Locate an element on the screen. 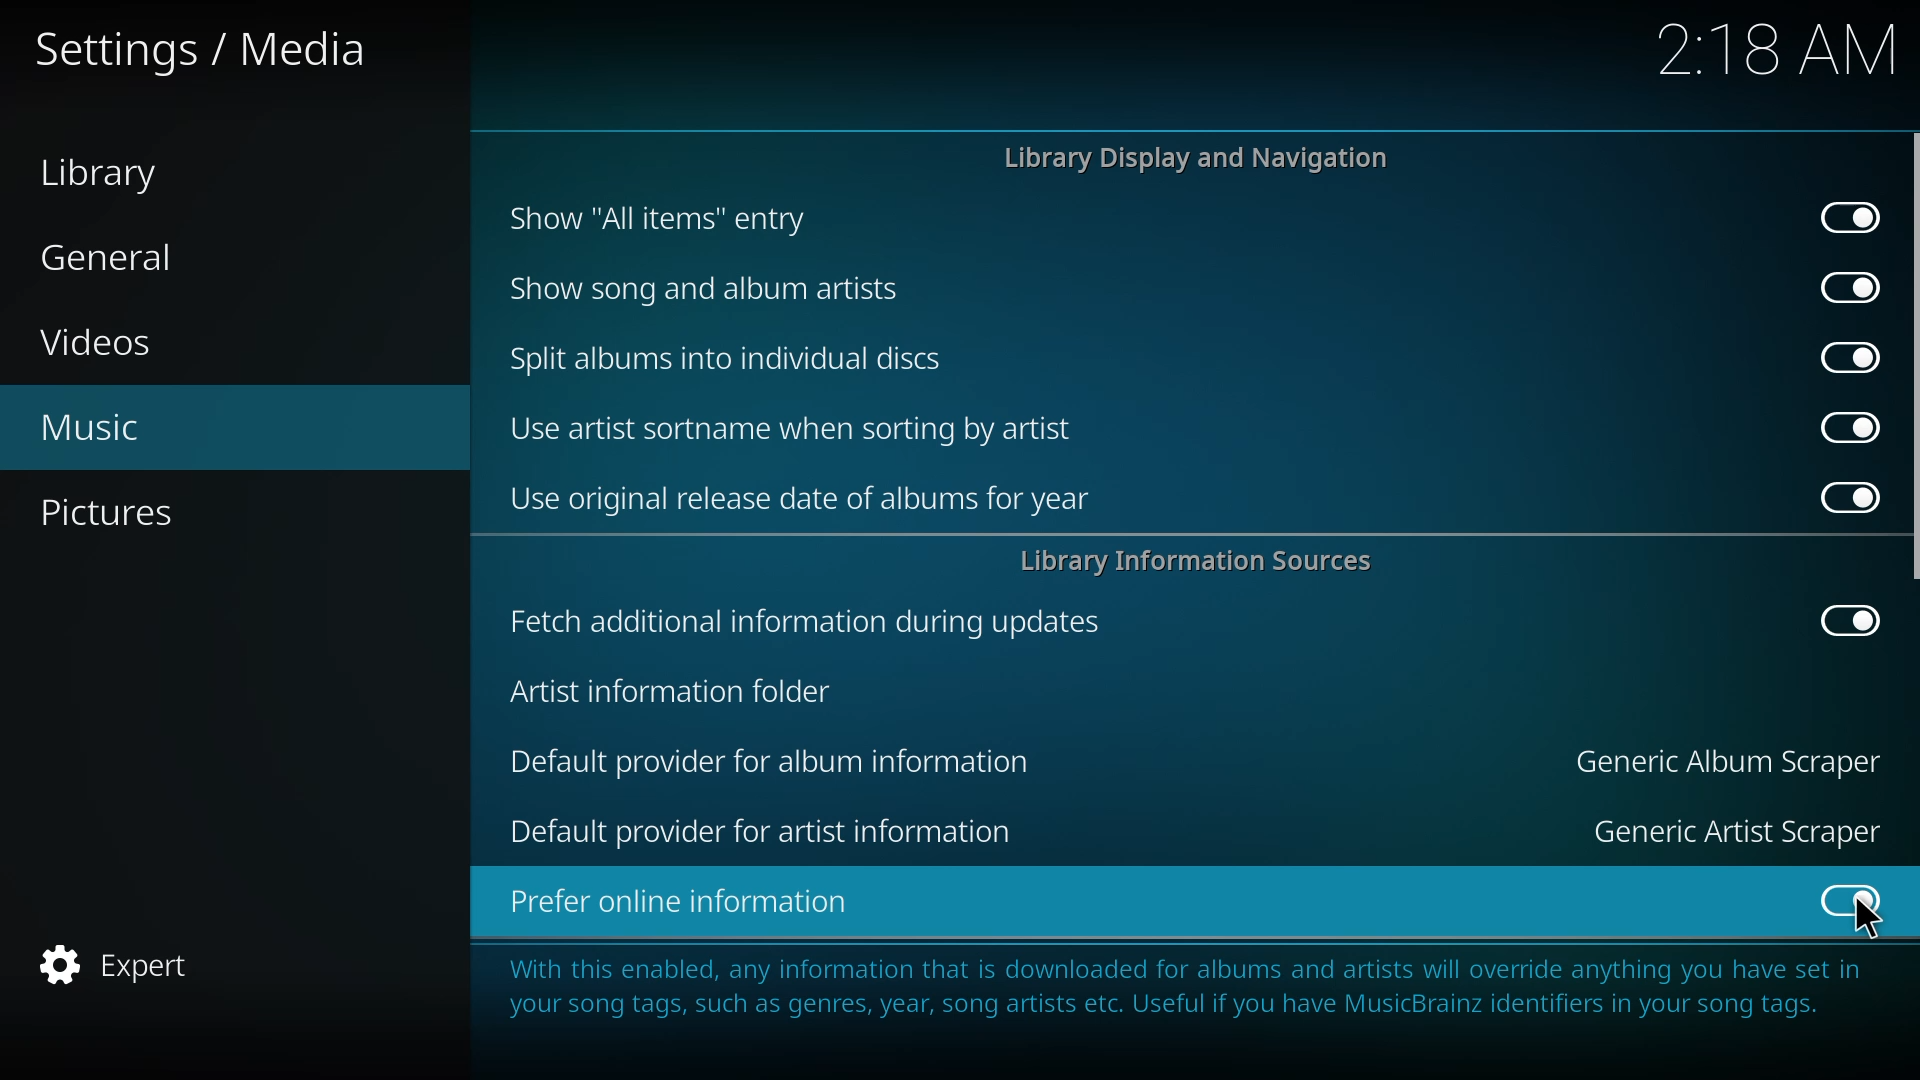  general is located at coordinates (112, 258).